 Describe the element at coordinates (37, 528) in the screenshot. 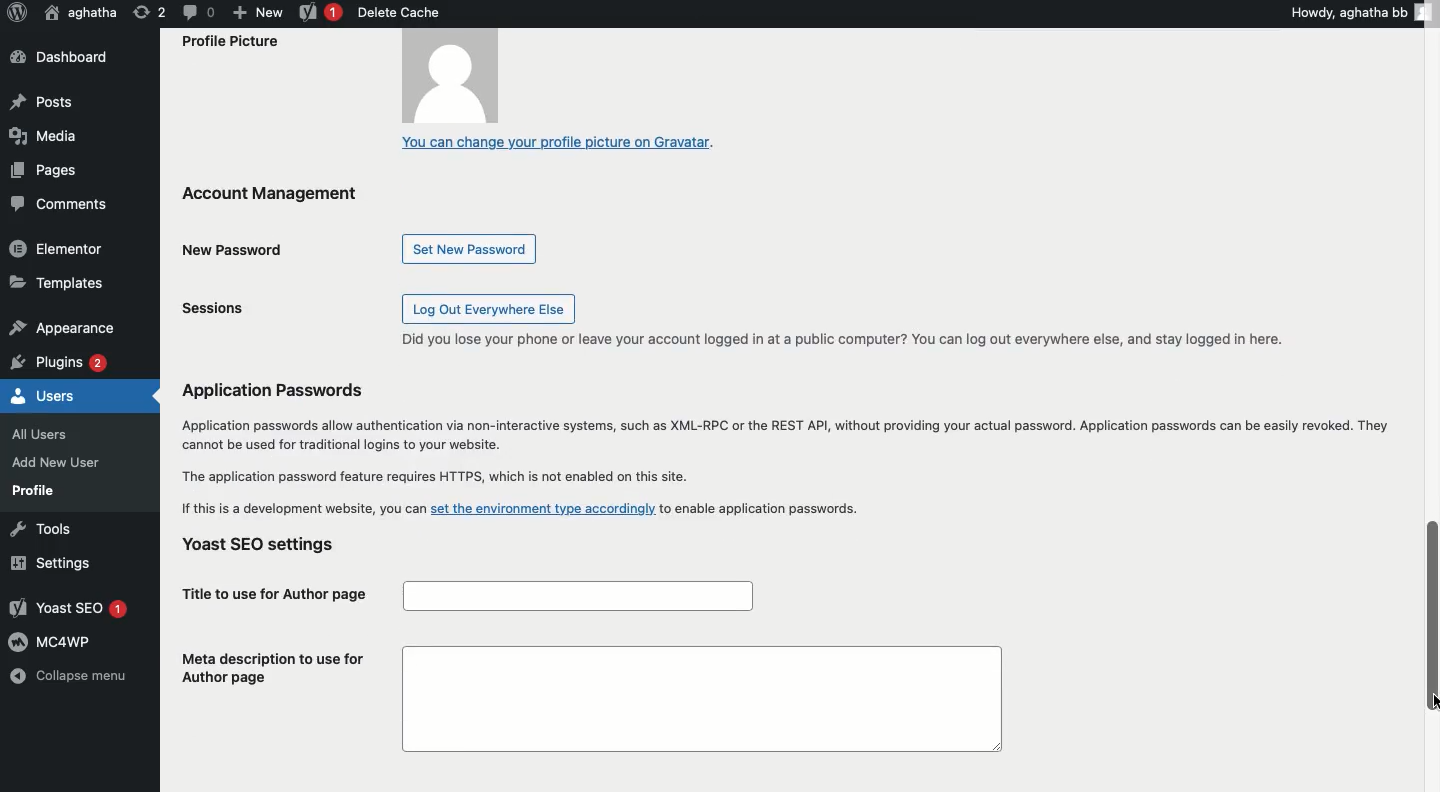

I see `Tools` at that location.